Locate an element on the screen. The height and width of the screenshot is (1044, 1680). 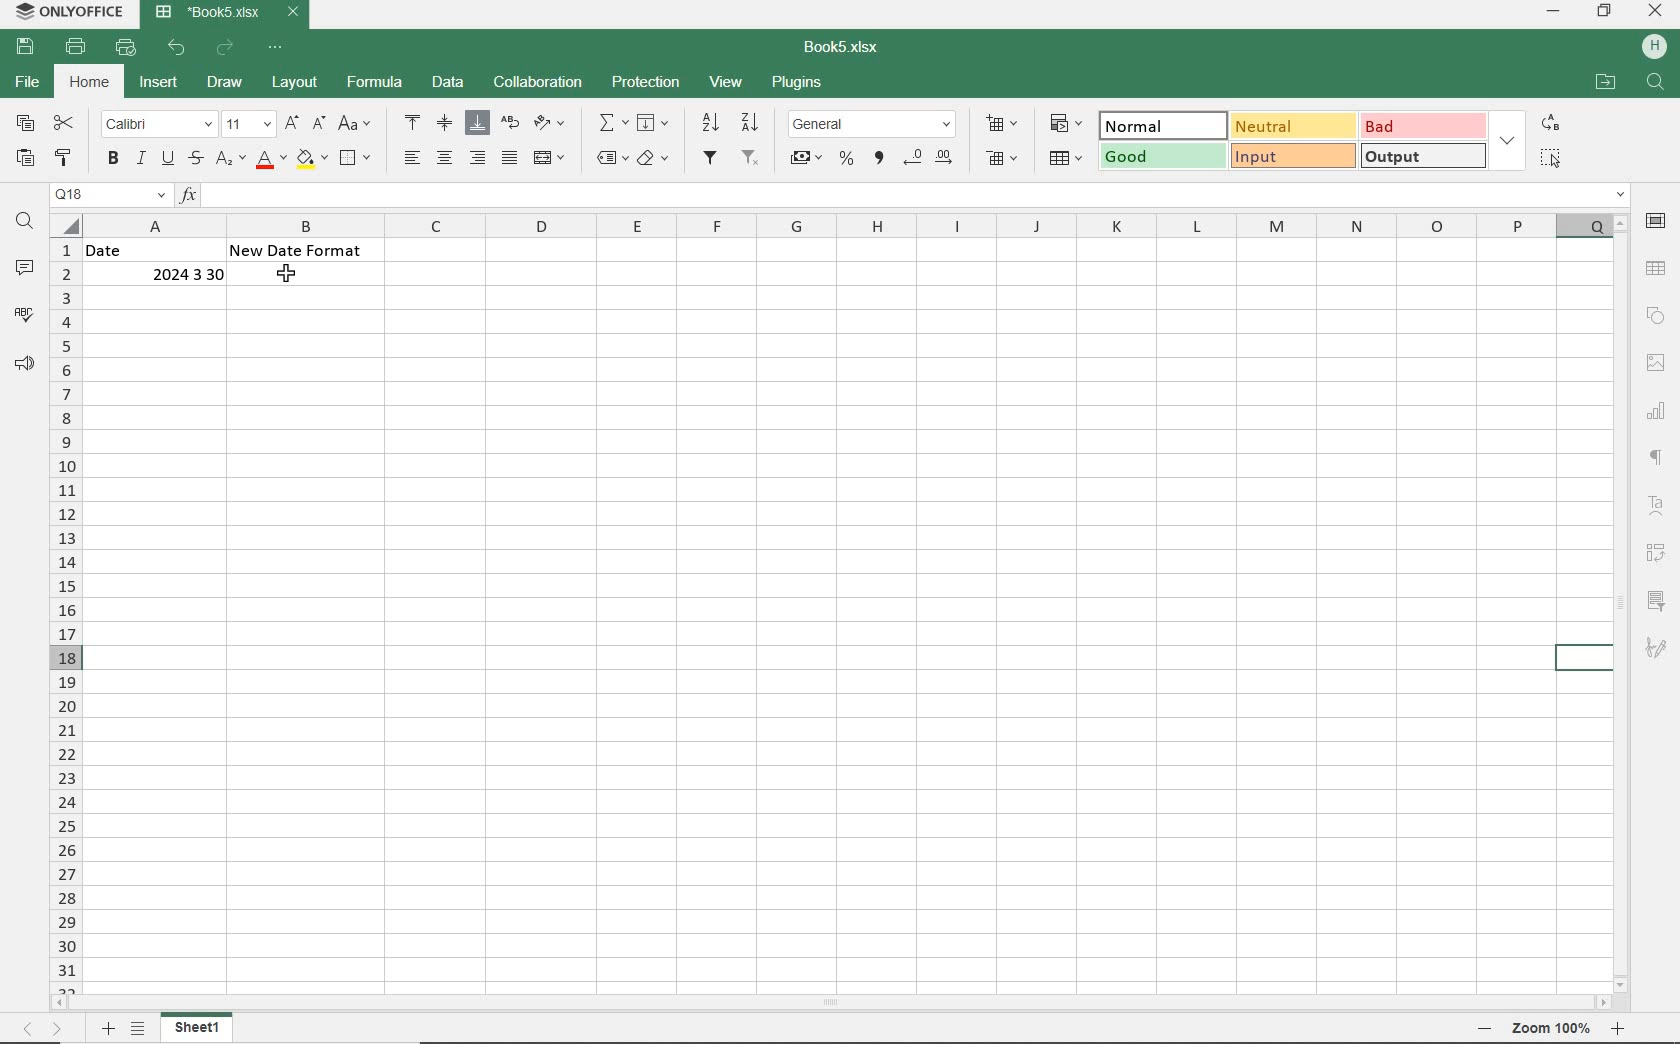
SIGNATURE is located at coordinates (1657, 650).